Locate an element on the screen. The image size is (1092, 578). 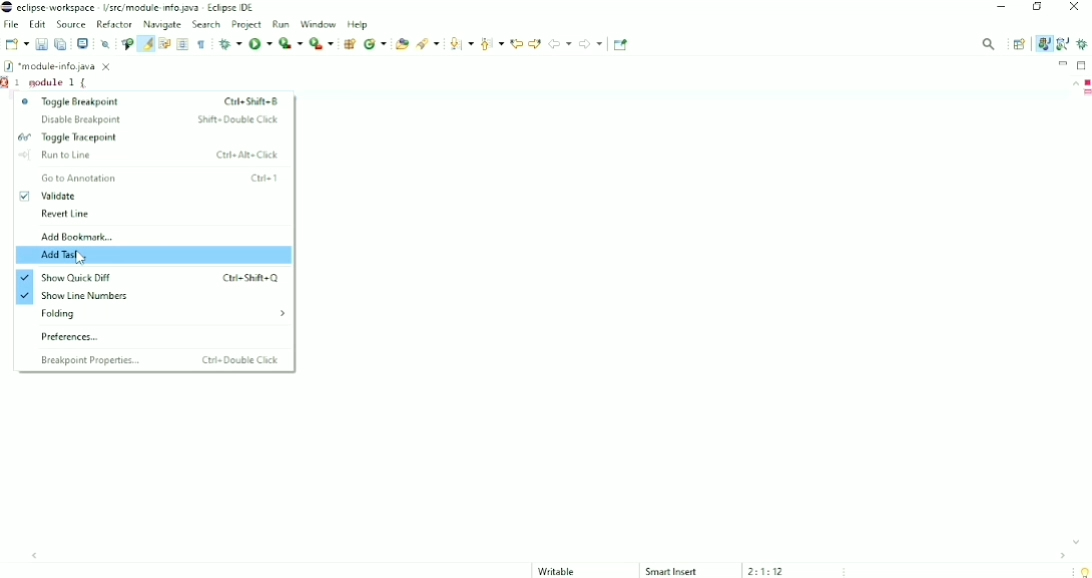
eclipse workspace /src/module.info.java Eclipse IDE is located at coordinates (131, 7).